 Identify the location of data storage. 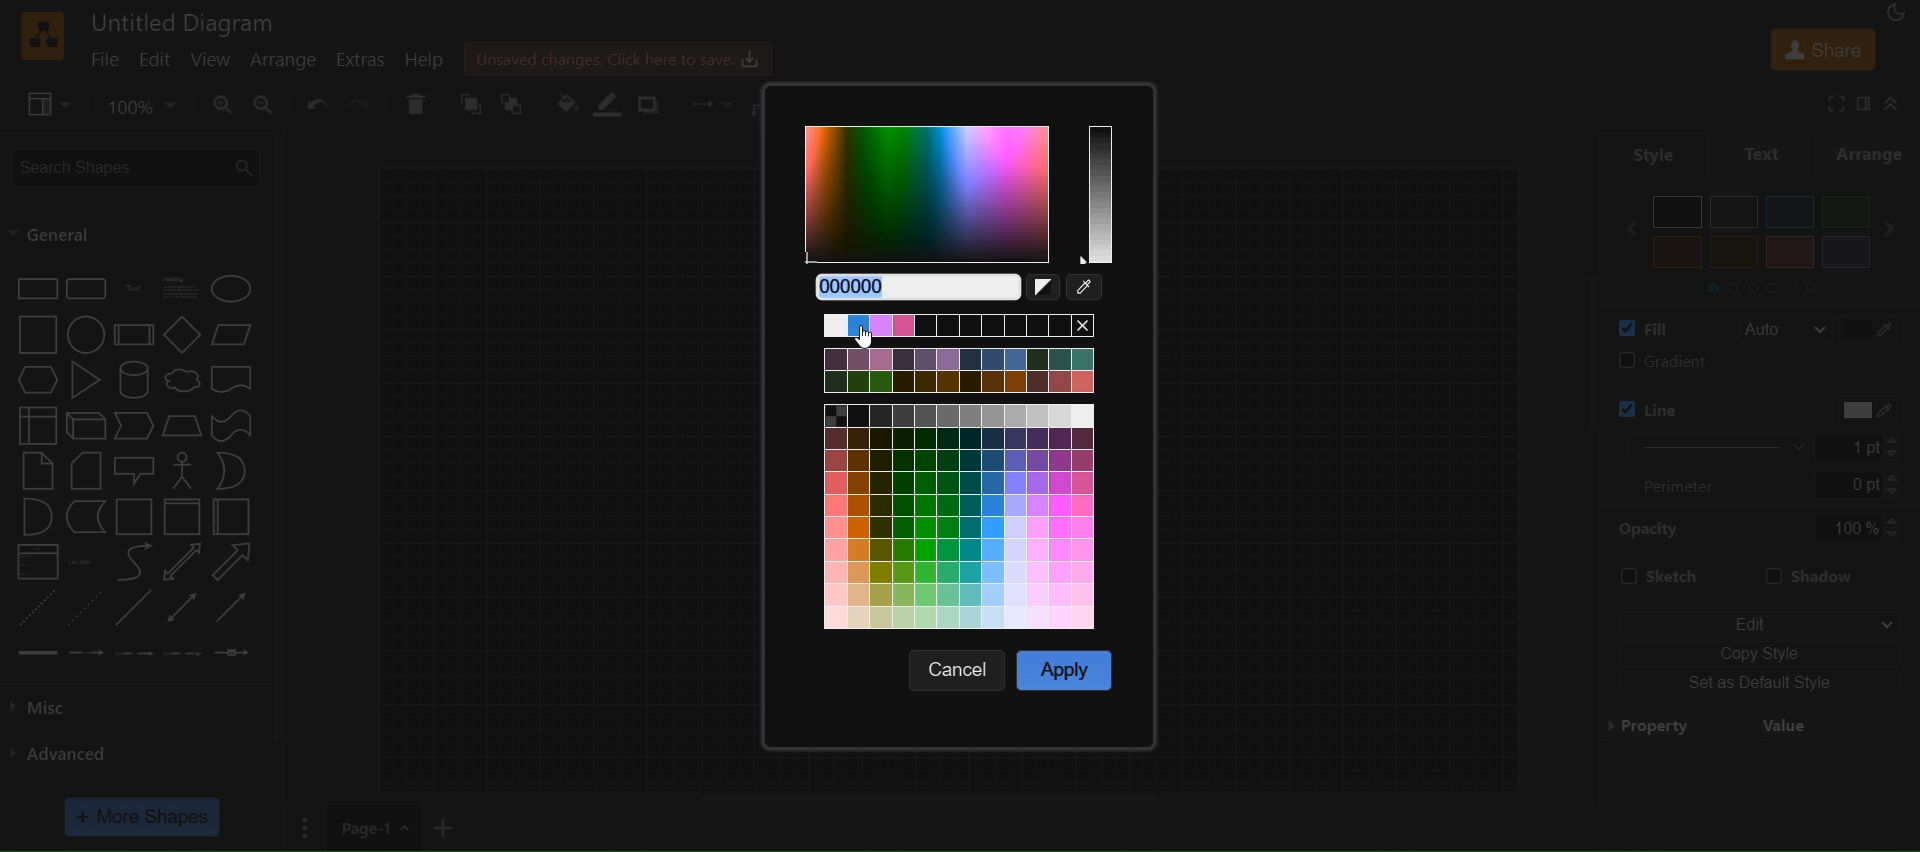
(88, 517).